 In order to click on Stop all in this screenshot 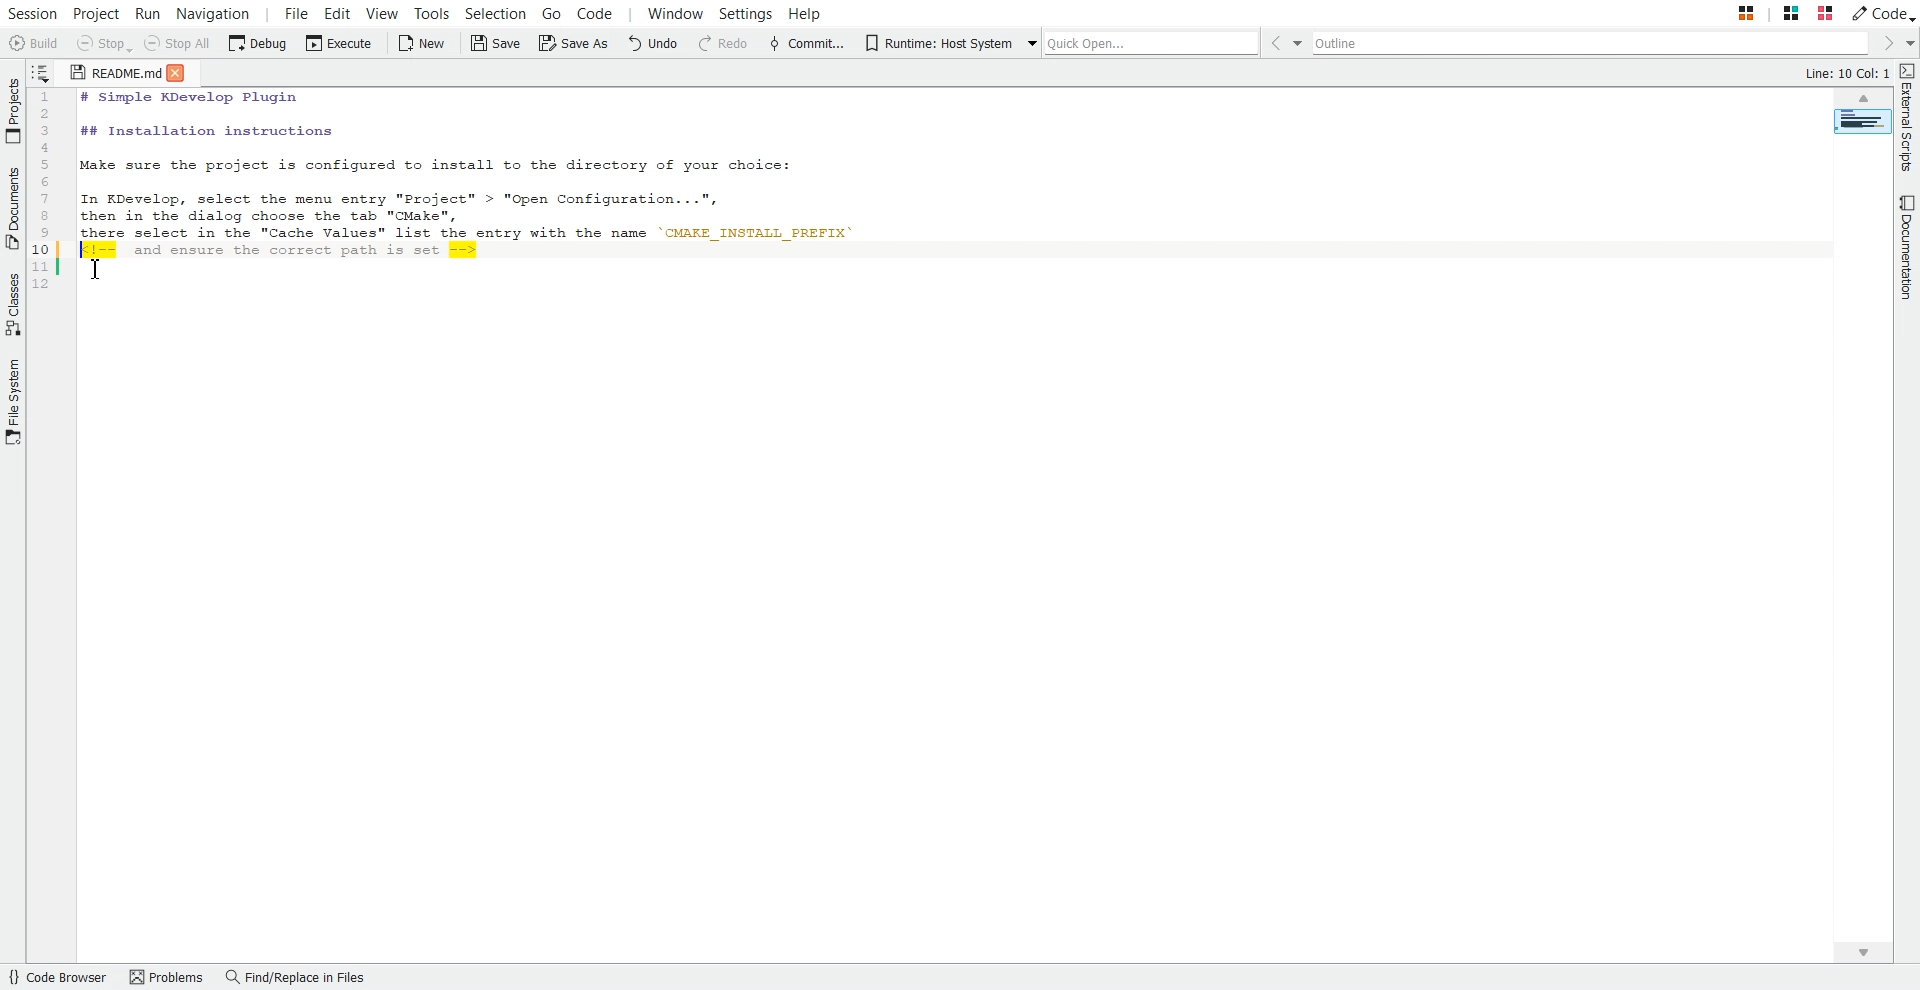, I will do `click(177, 44)`.